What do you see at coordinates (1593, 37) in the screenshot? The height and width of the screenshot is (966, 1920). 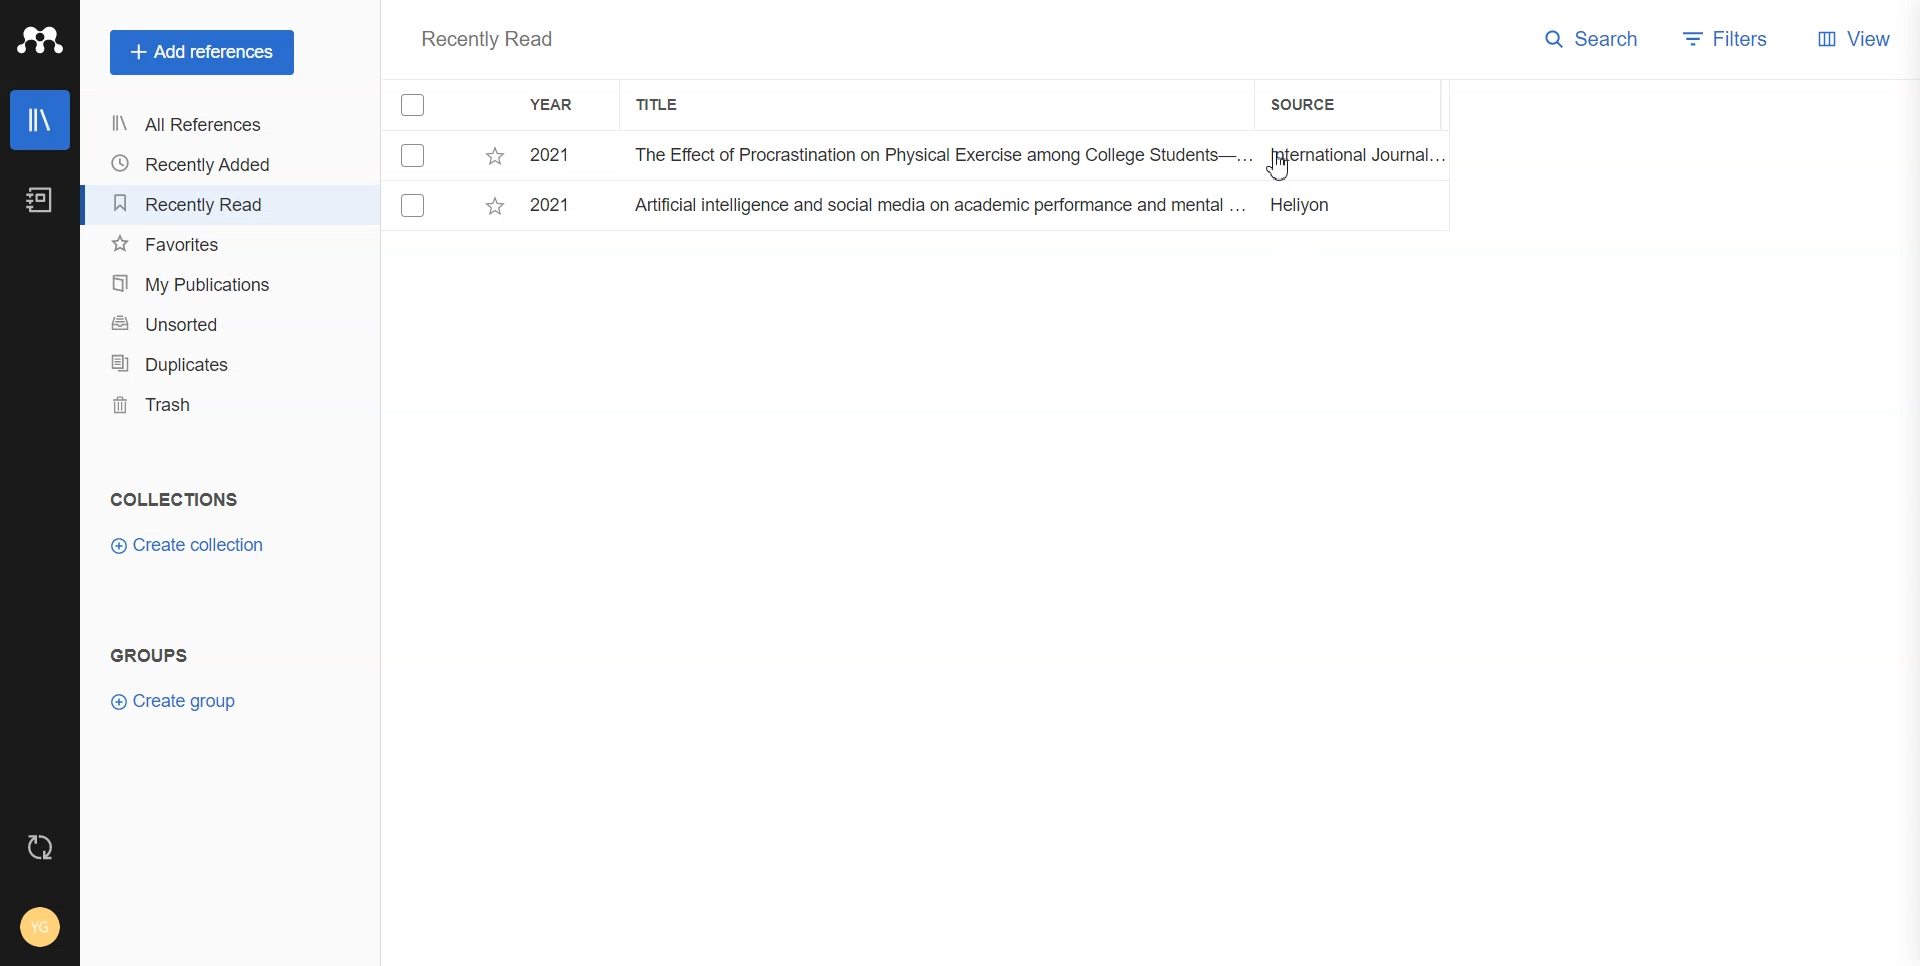 I see `Search` at bounding box center [1593, 37].